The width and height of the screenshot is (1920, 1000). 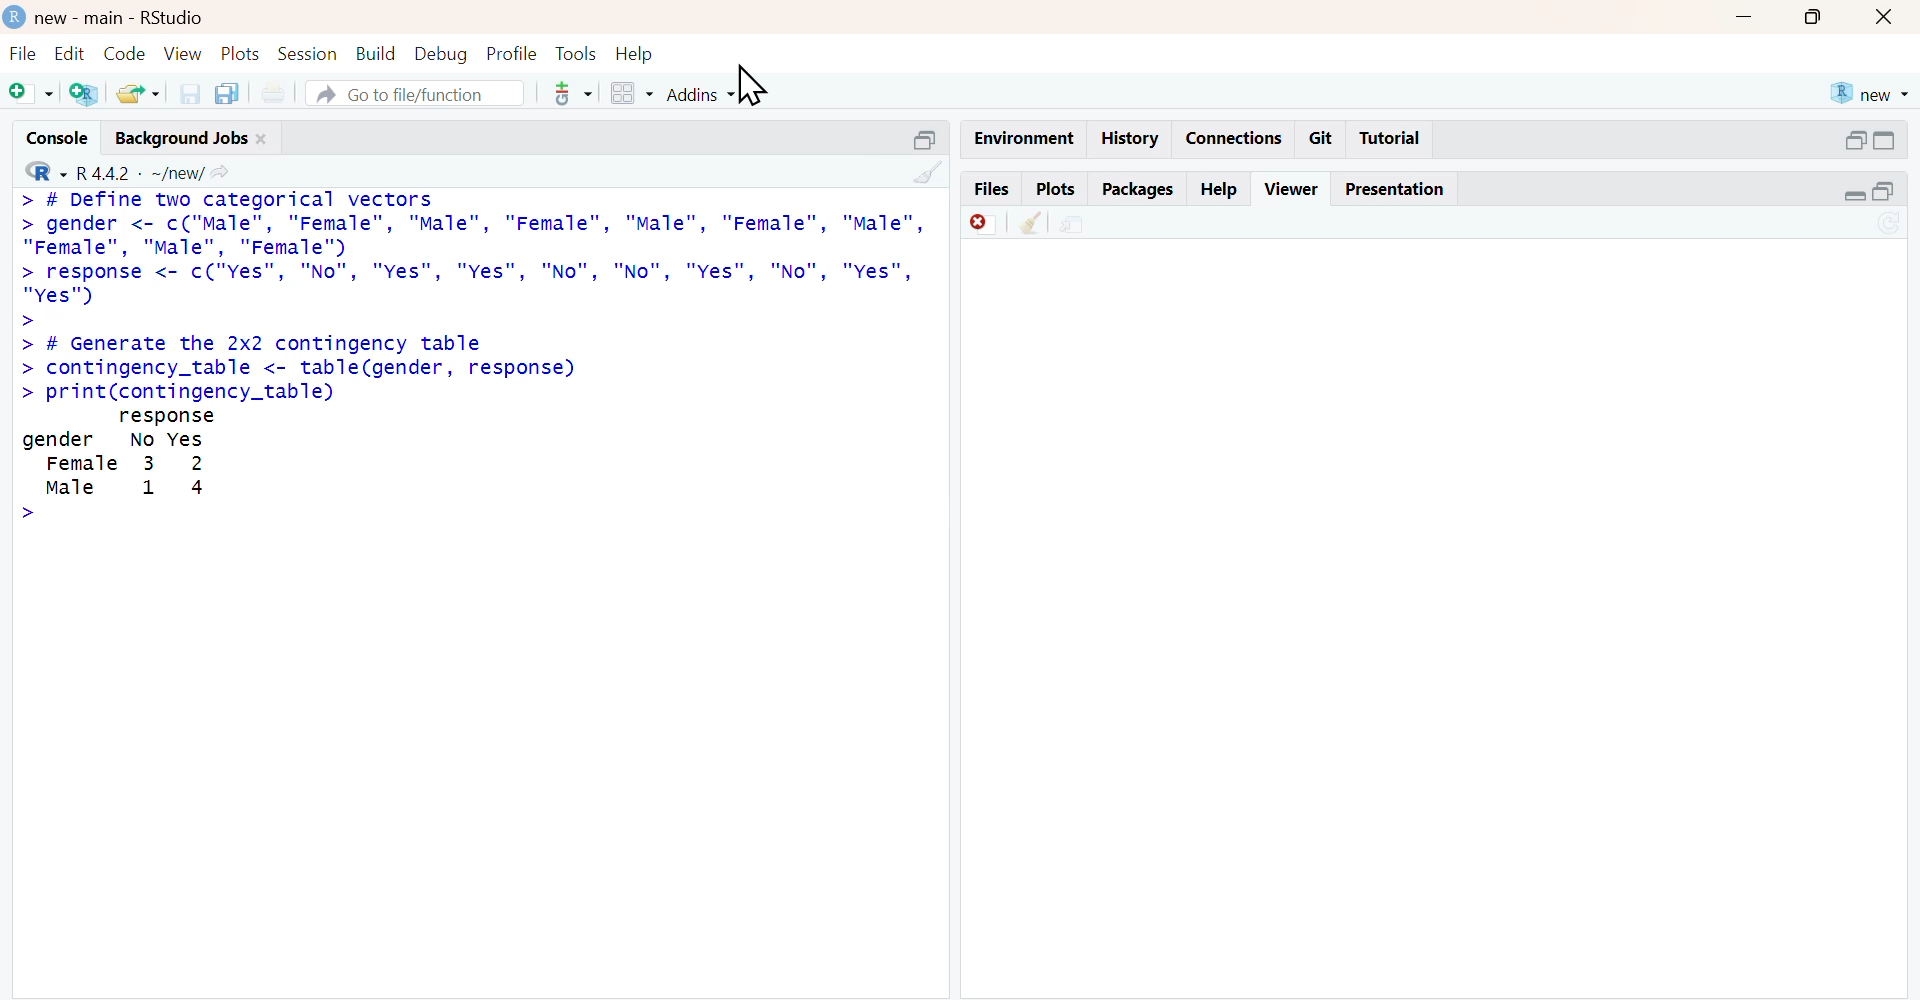 What do you see at coordinates (190, 94) in the screenshot?
I see `save` at bounding box center [190, 94].